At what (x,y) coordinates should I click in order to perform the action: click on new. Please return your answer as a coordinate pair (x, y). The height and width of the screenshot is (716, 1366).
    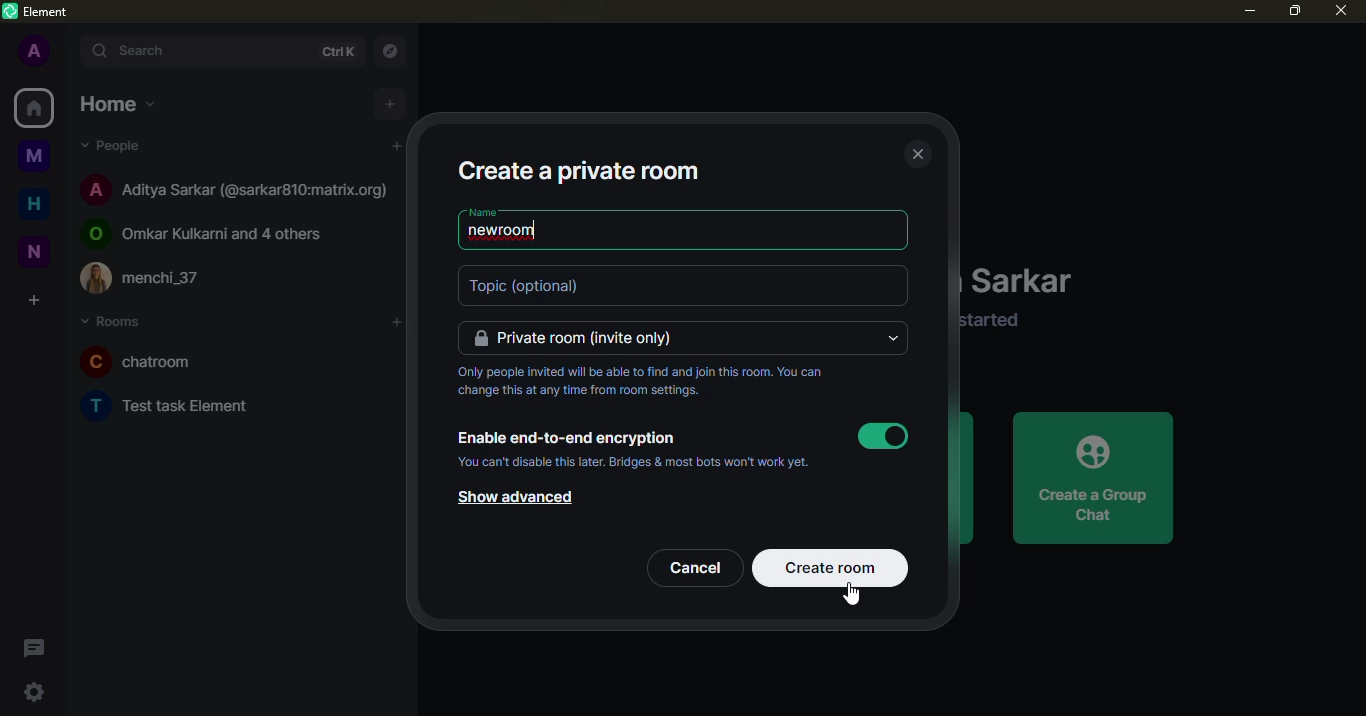
    Looking at the image, I should click on (35, 251).